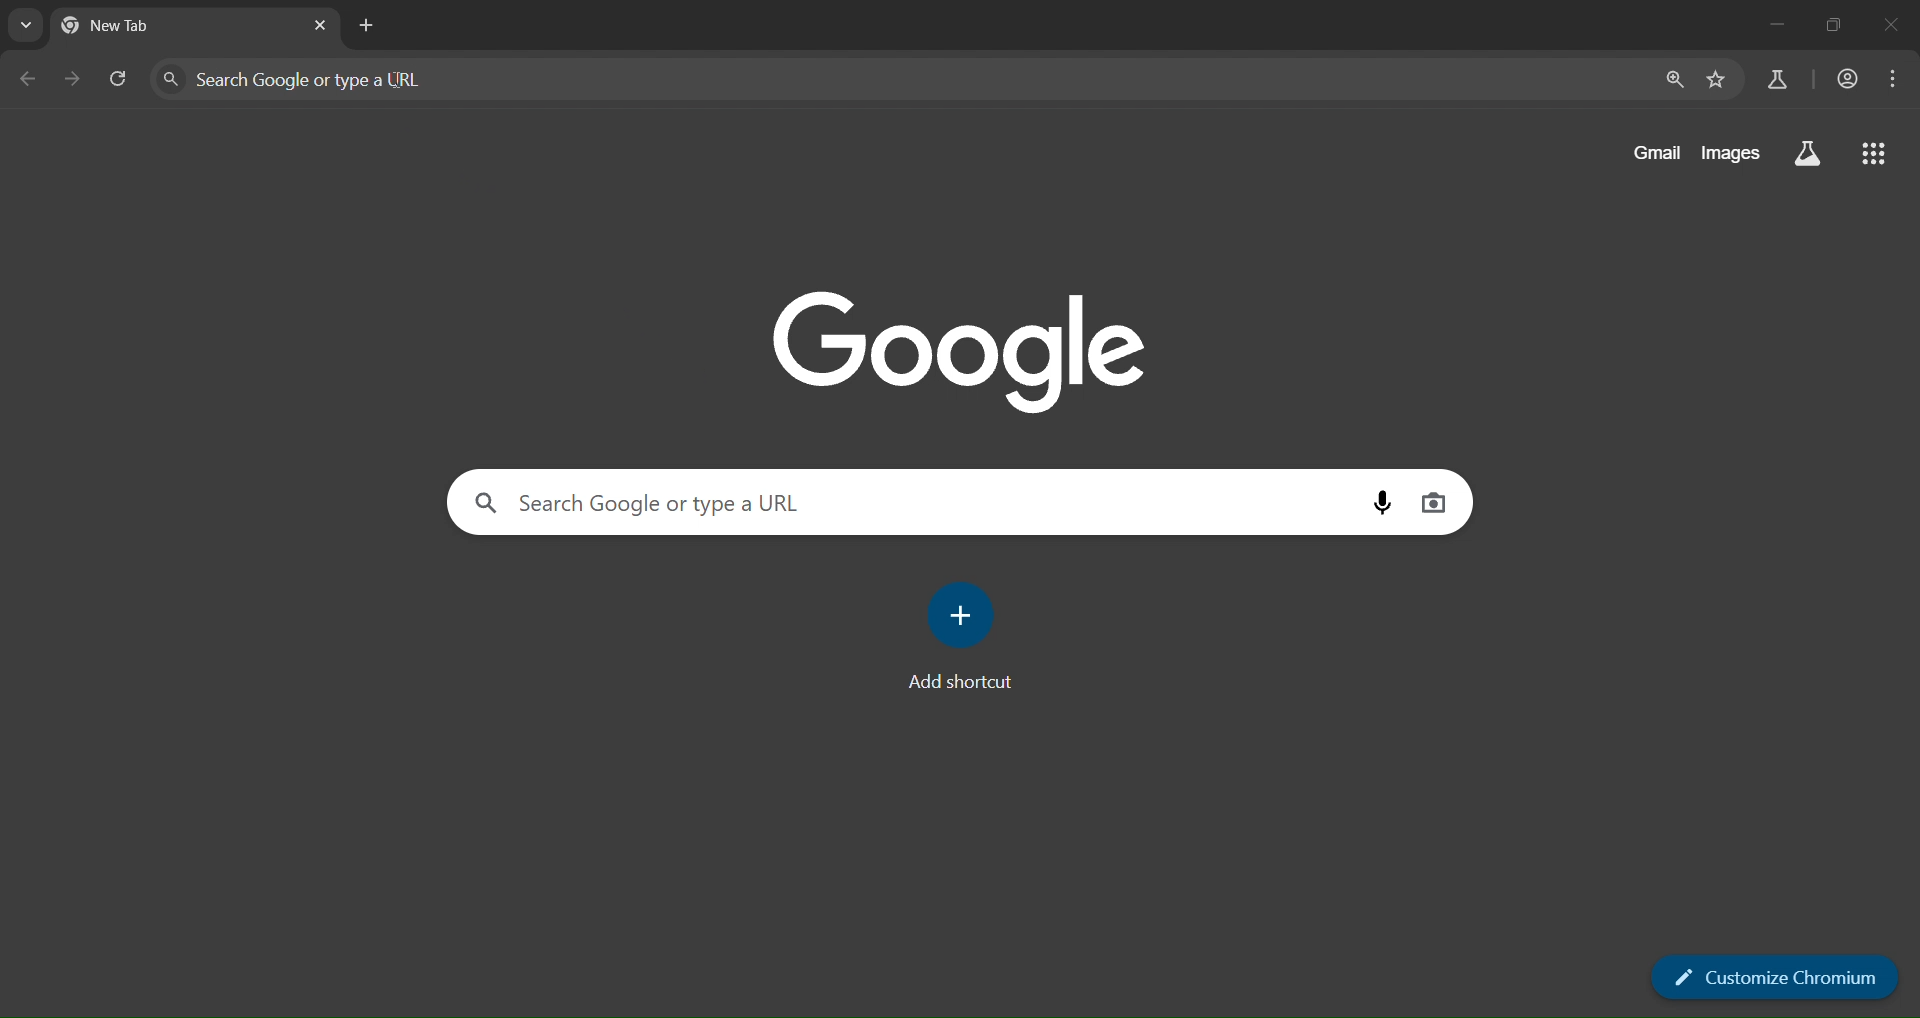 This screenshot has width=1920, height=1018. Describe the element at coordinates (1894, 81) in the screenshot. I see `menu` at that location.